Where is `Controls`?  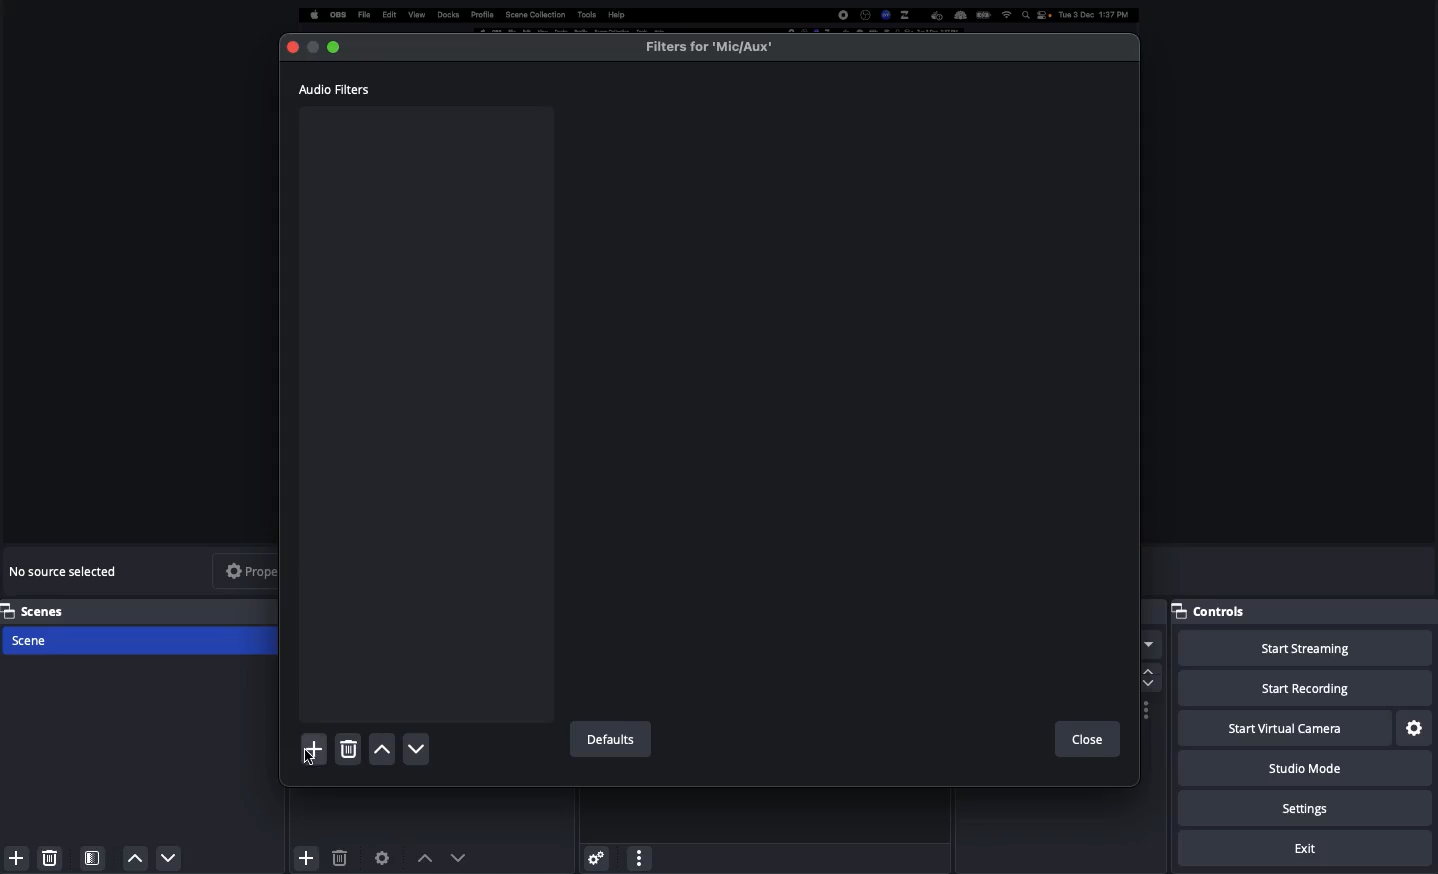
Controls is located at coordinates (1217, 611).